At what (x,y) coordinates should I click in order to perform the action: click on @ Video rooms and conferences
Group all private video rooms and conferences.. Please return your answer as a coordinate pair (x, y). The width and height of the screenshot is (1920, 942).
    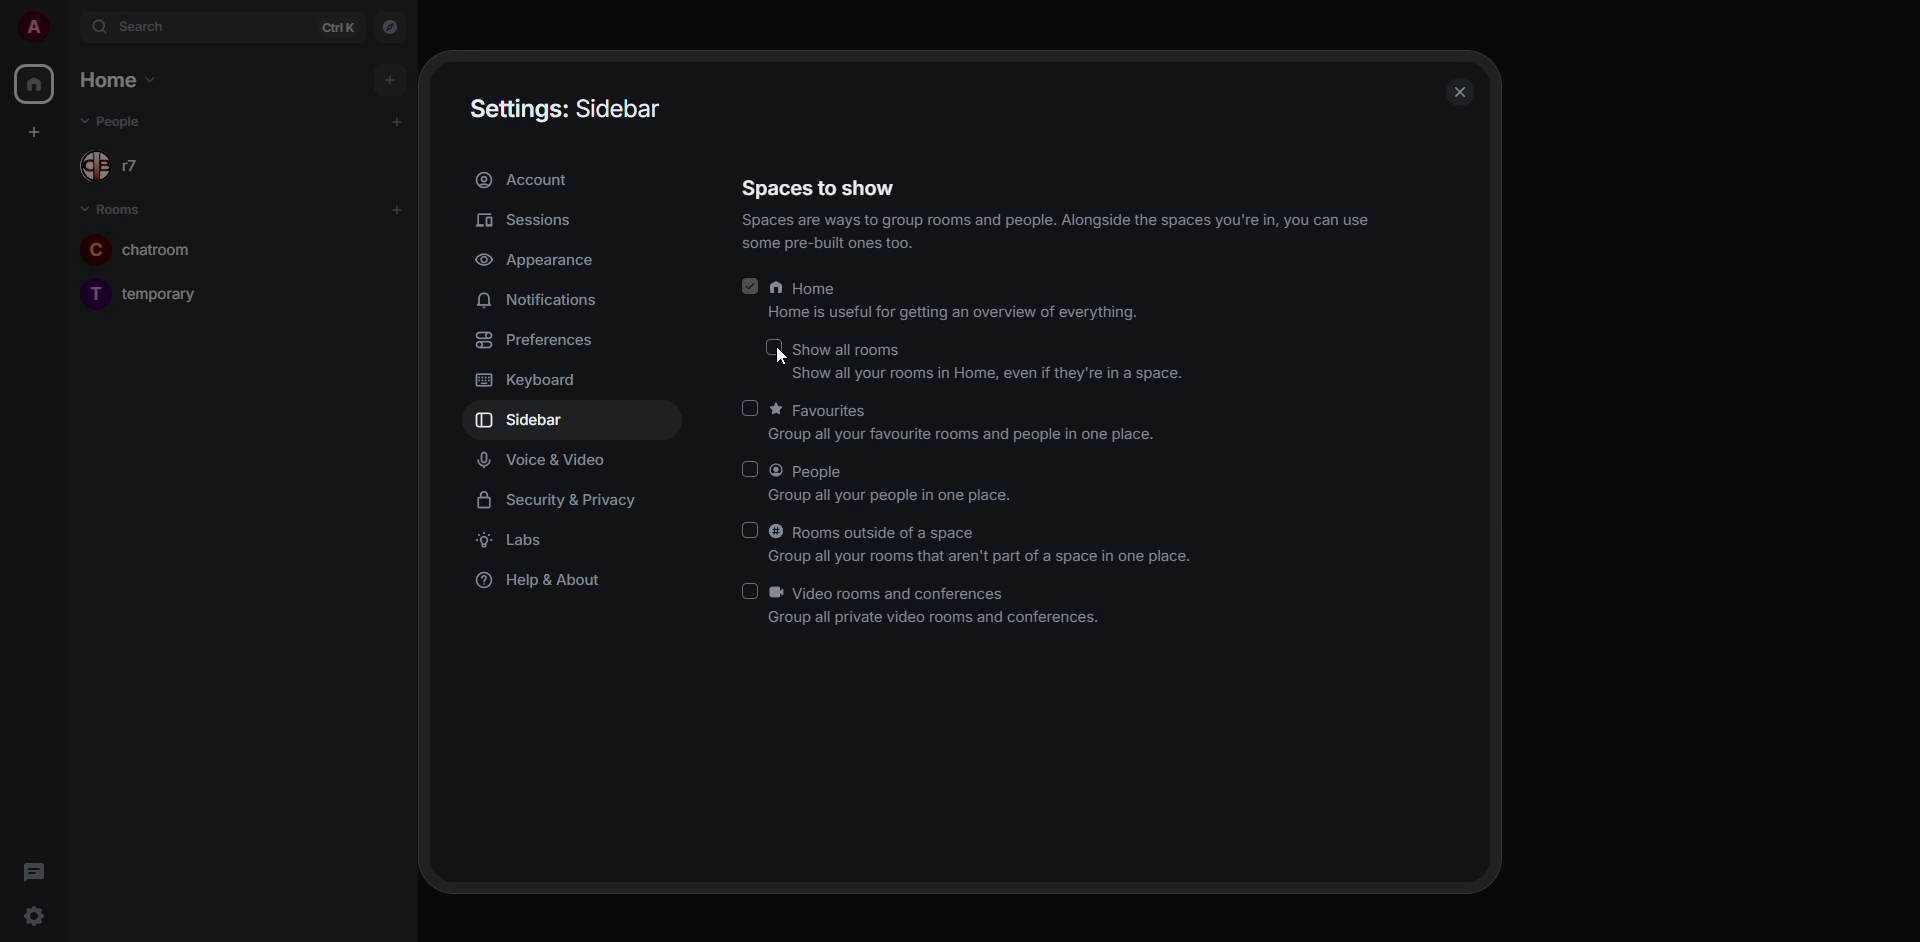
    Looking at the image, I should click on (944, 607).